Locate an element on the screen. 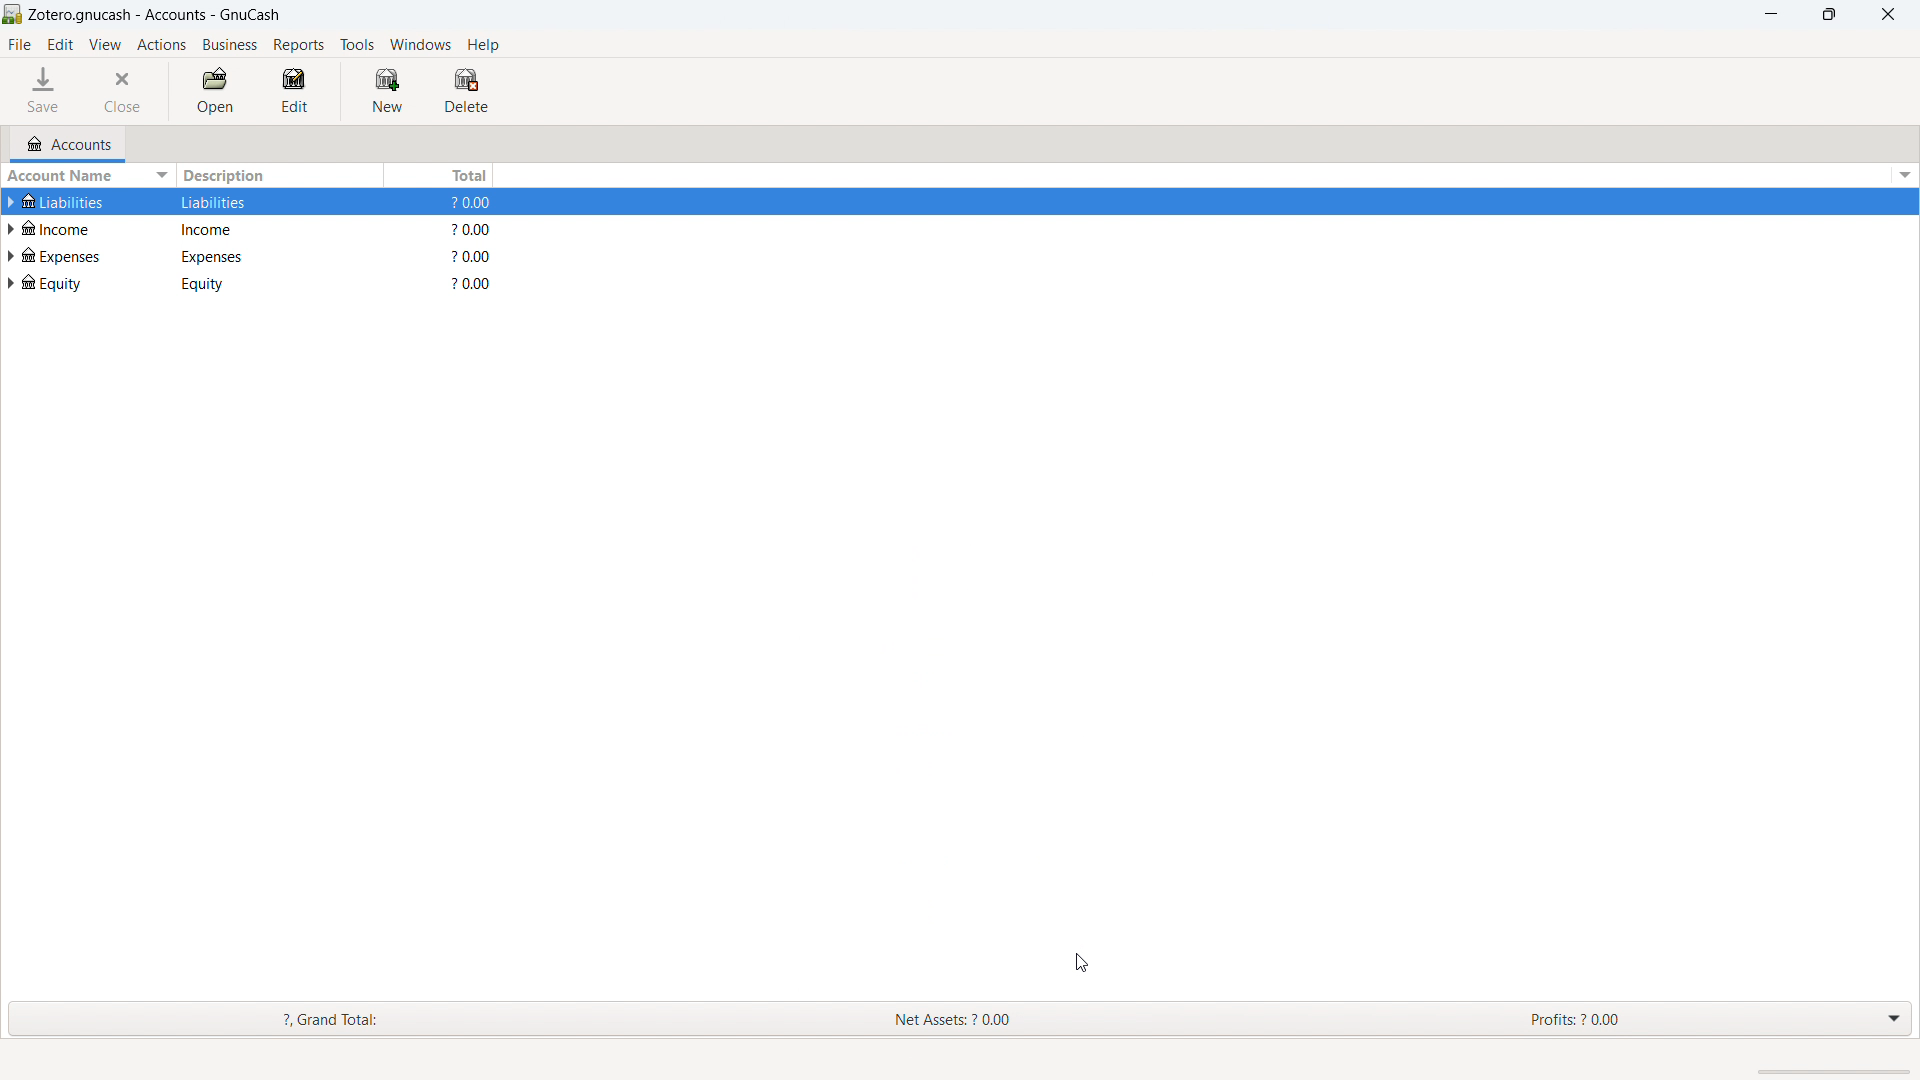 The image size is (1920, 1080). income is located at coordinates (64, 227).